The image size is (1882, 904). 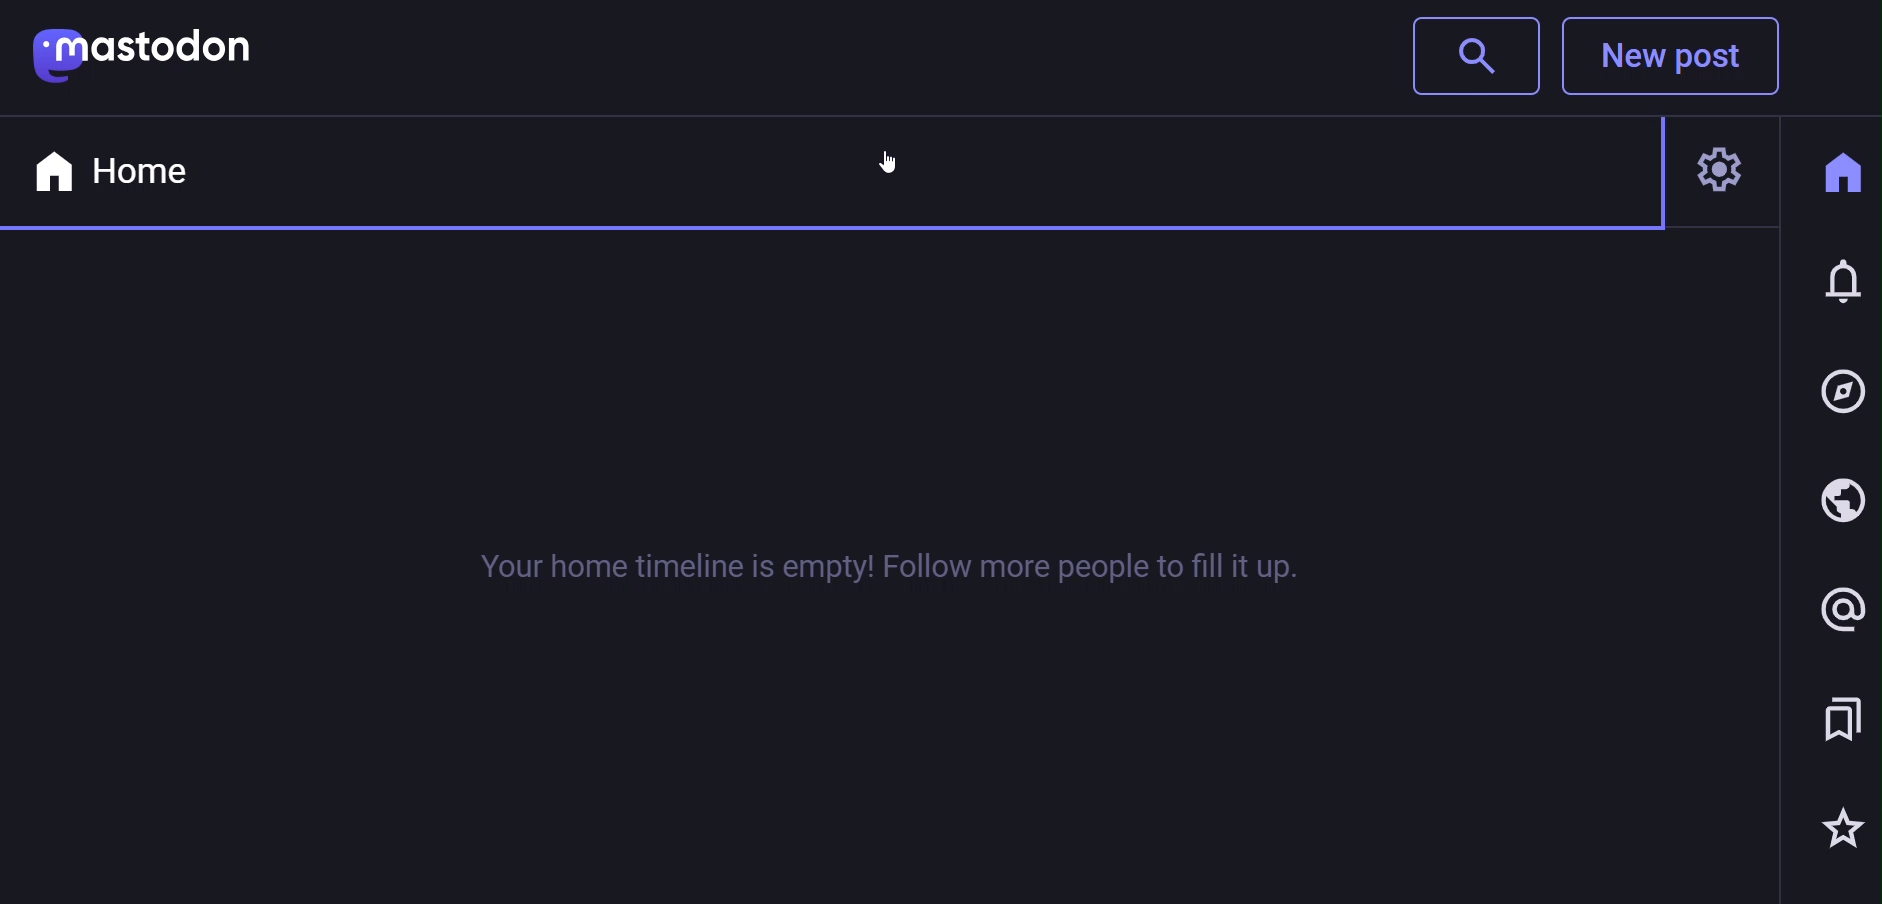 I want to click on mastodon, so click(x=145, y=53).